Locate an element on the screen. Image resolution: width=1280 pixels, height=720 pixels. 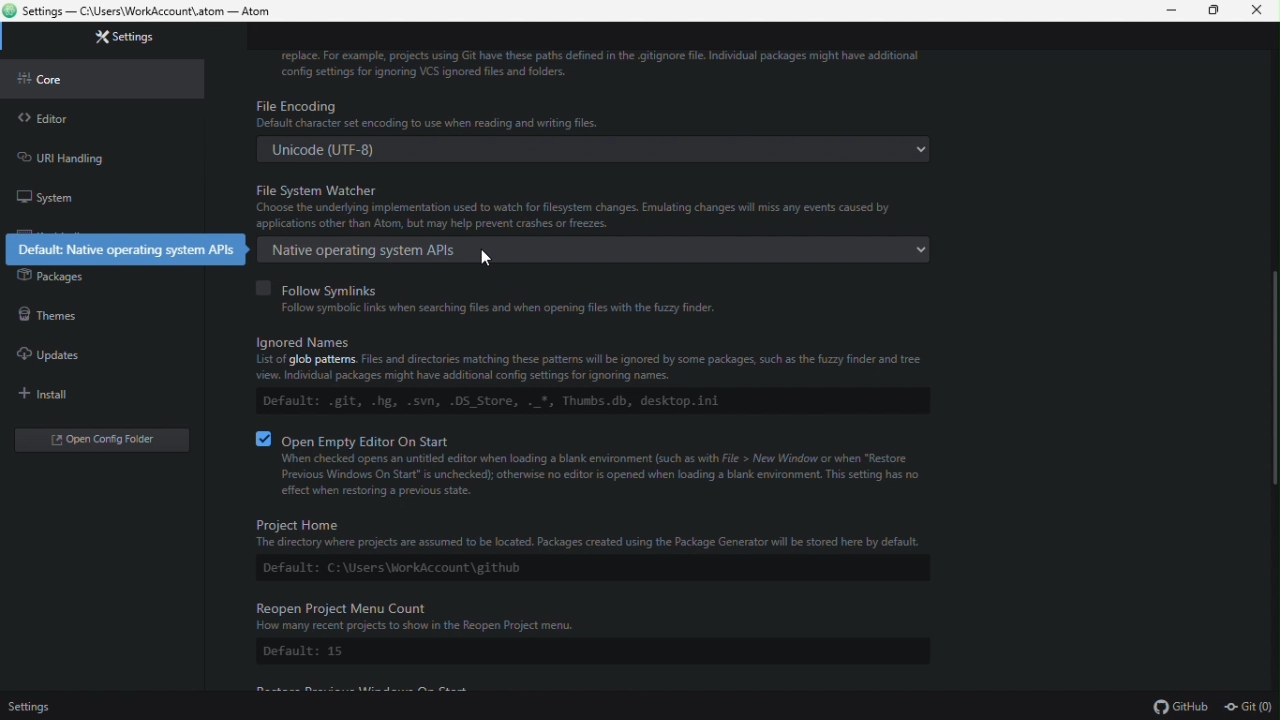
URL handling is located at coordinates (91, 155).